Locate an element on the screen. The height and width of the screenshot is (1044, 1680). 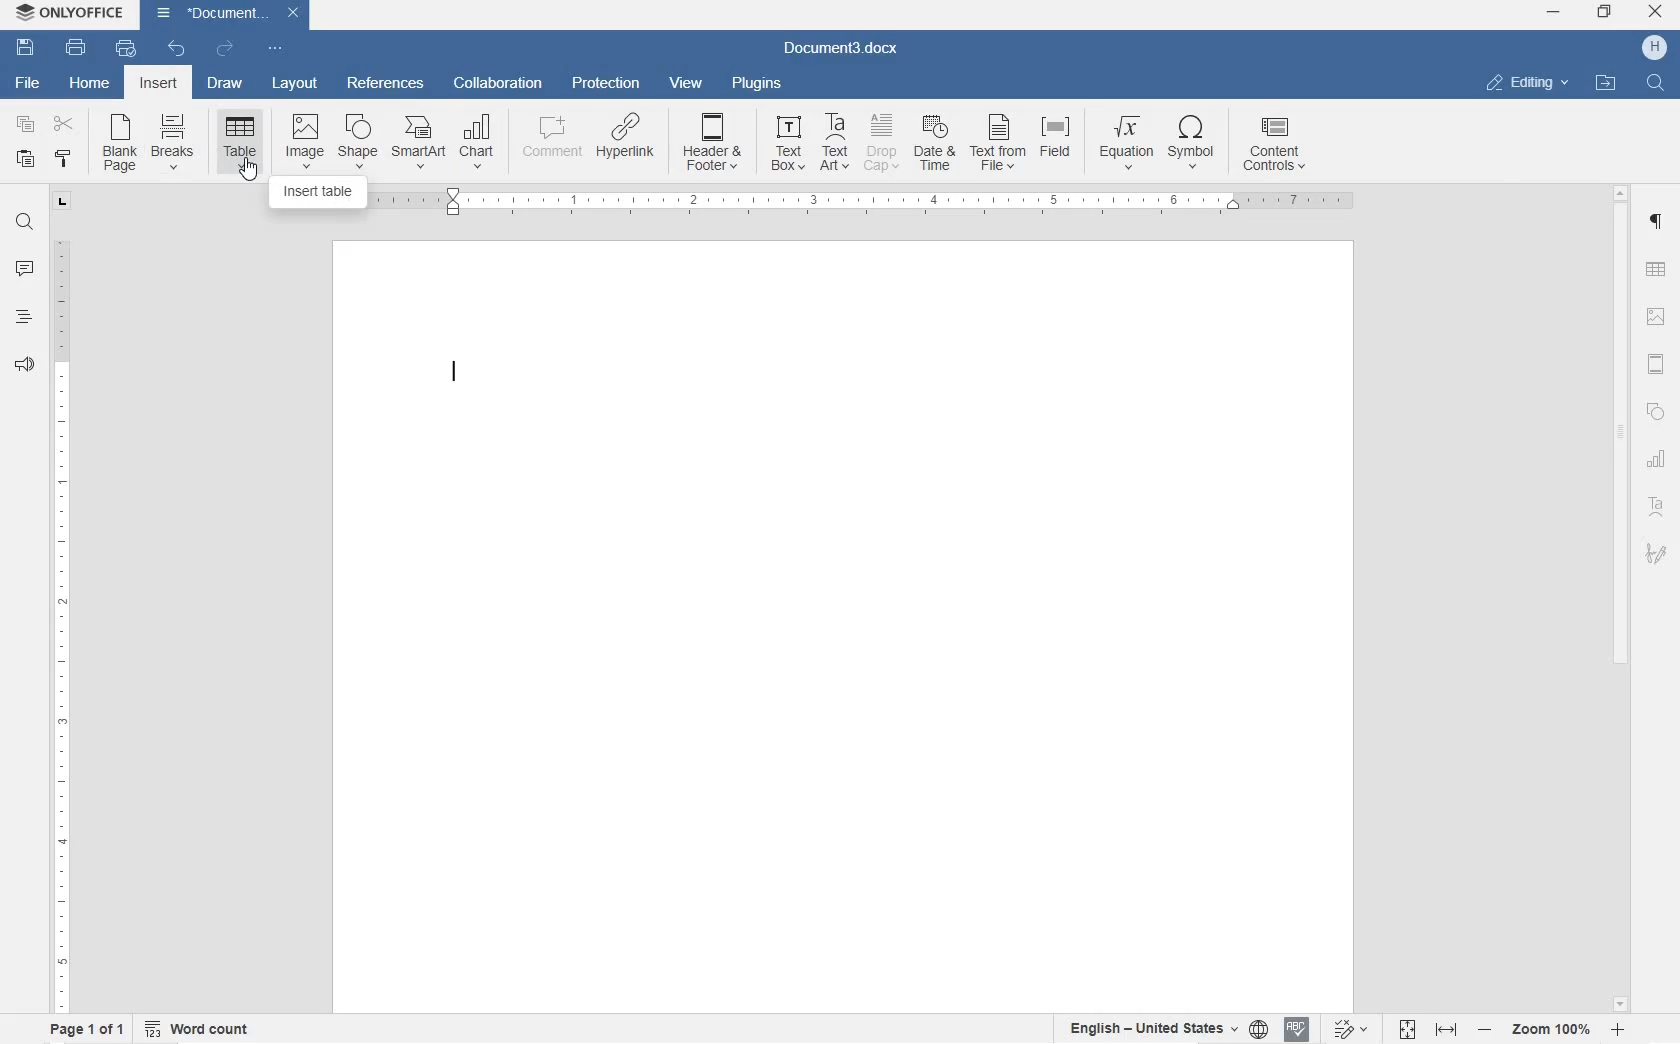
editing is located at coordinates (1528, 82).